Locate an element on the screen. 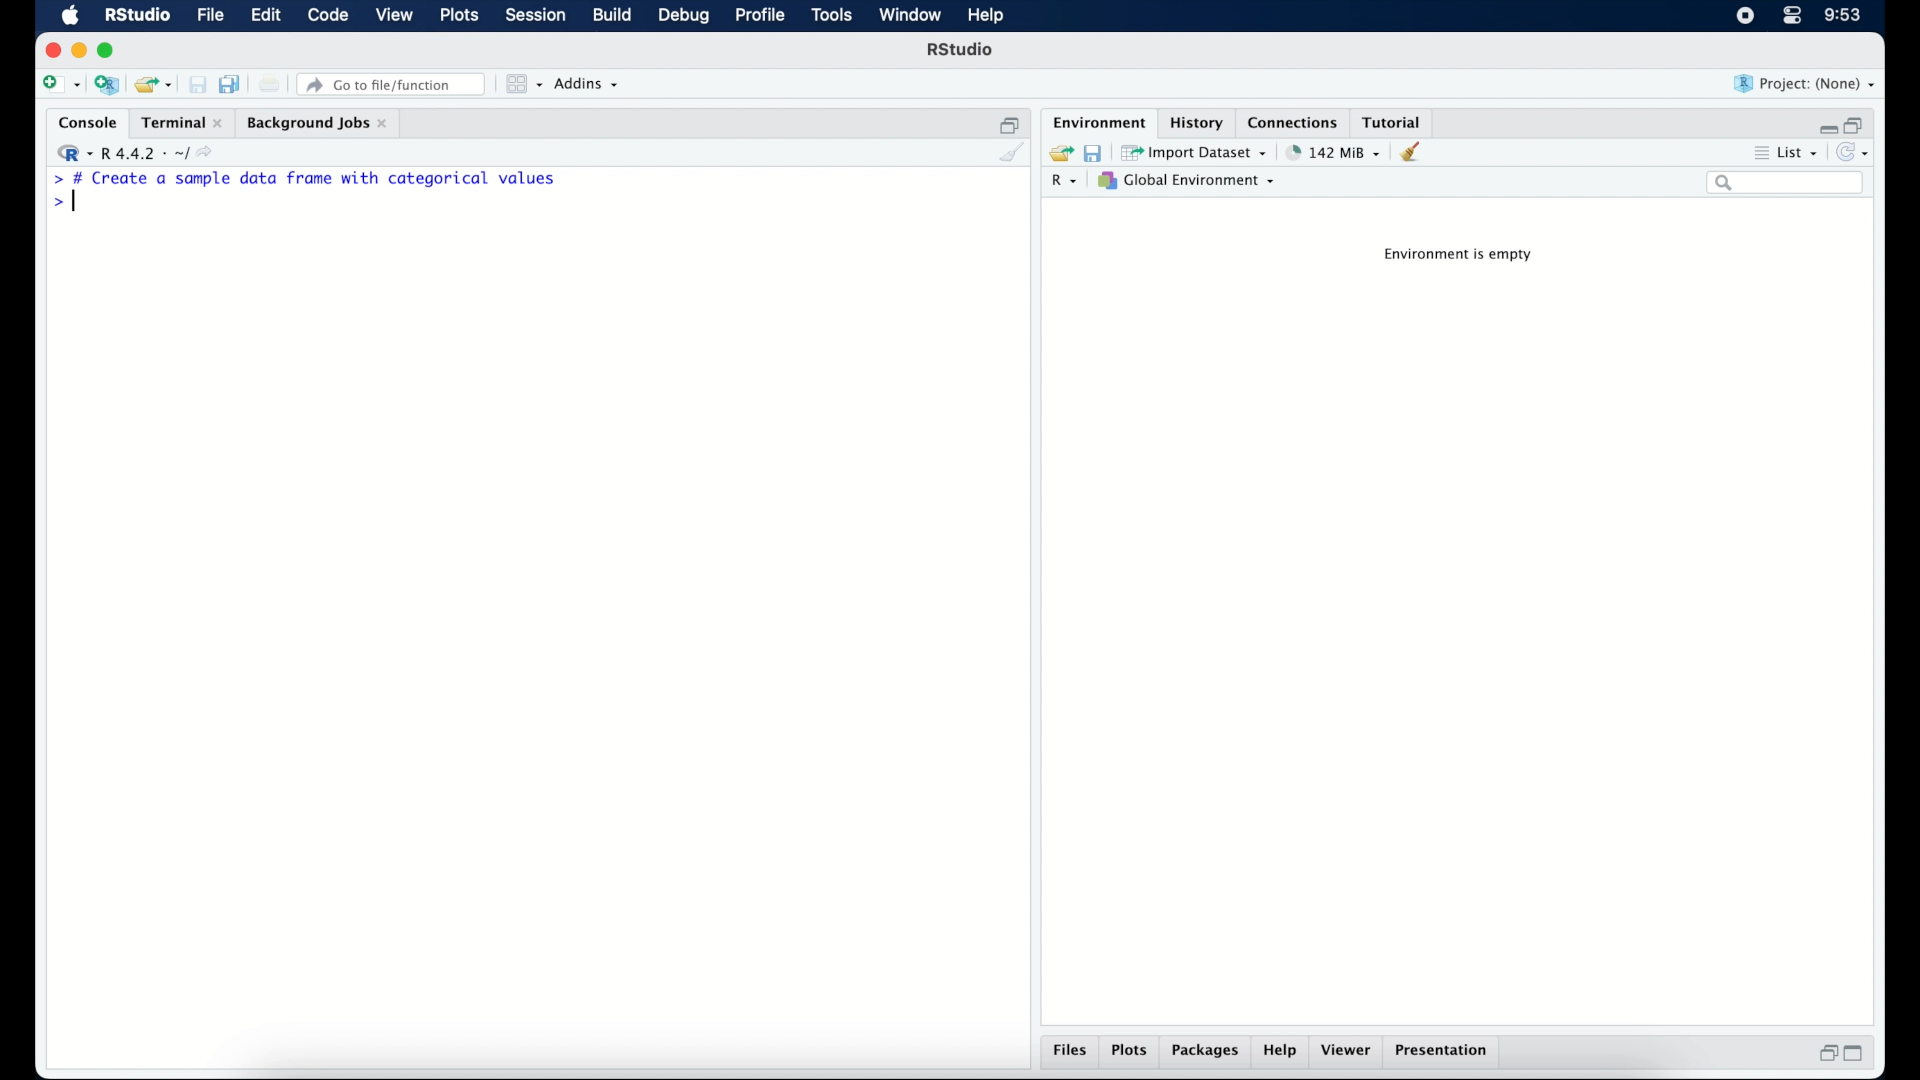  list is located at coordinates (1801, 151).